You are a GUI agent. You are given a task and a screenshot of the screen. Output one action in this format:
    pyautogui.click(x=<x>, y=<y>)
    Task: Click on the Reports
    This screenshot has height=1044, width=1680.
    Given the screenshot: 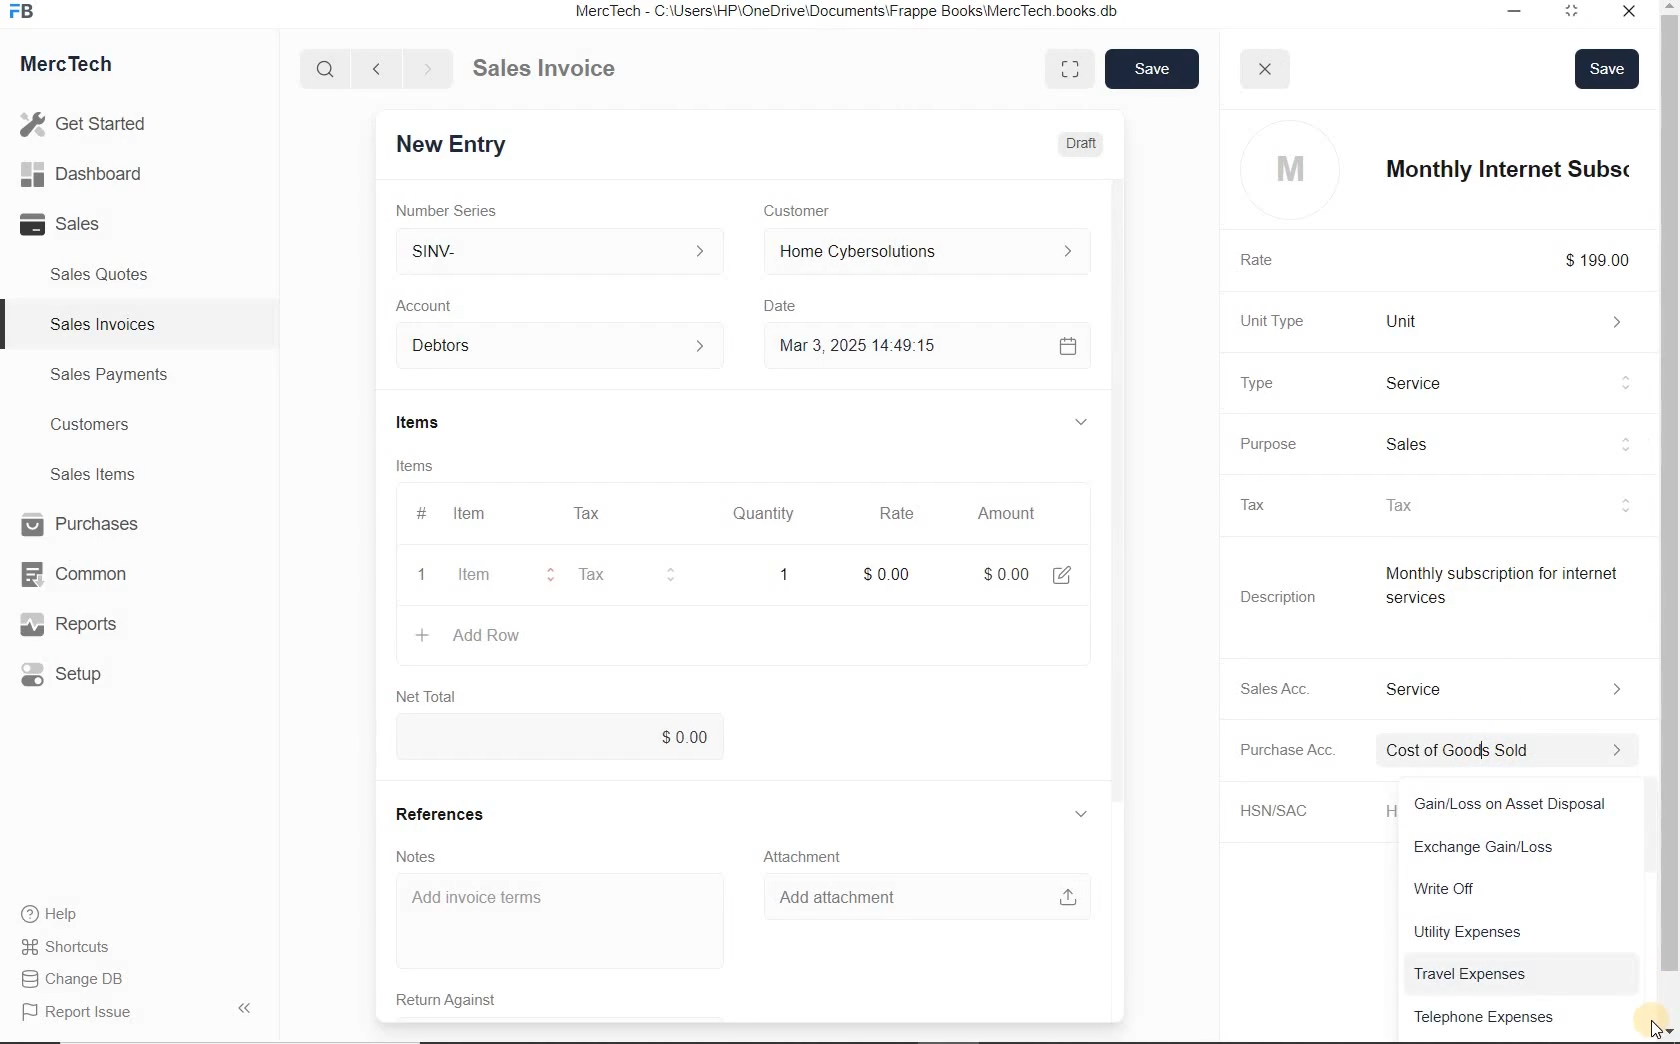 What is the action you would take?
    pyautogui.click(x=84, y=625)
    